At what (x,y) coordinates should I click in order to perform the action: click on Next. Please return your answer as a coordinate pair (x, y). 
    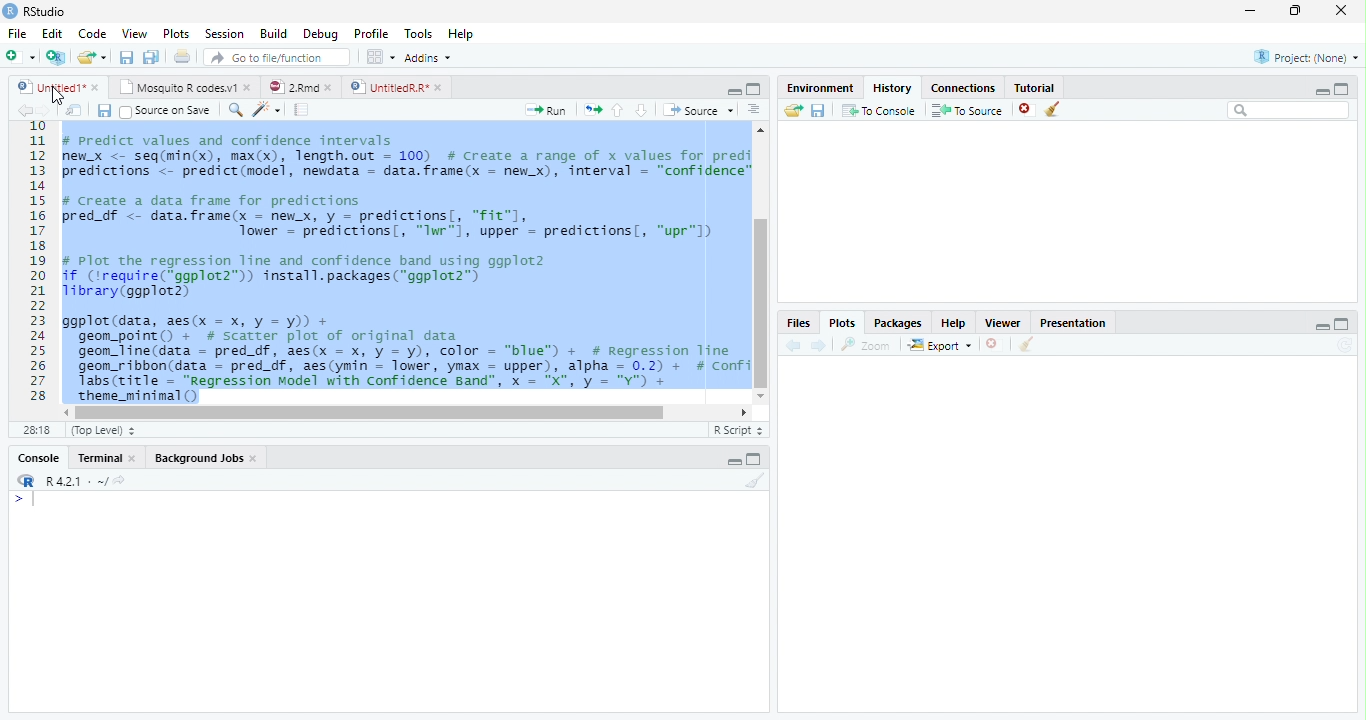
    Looking at the image, I should click on (818, 347).